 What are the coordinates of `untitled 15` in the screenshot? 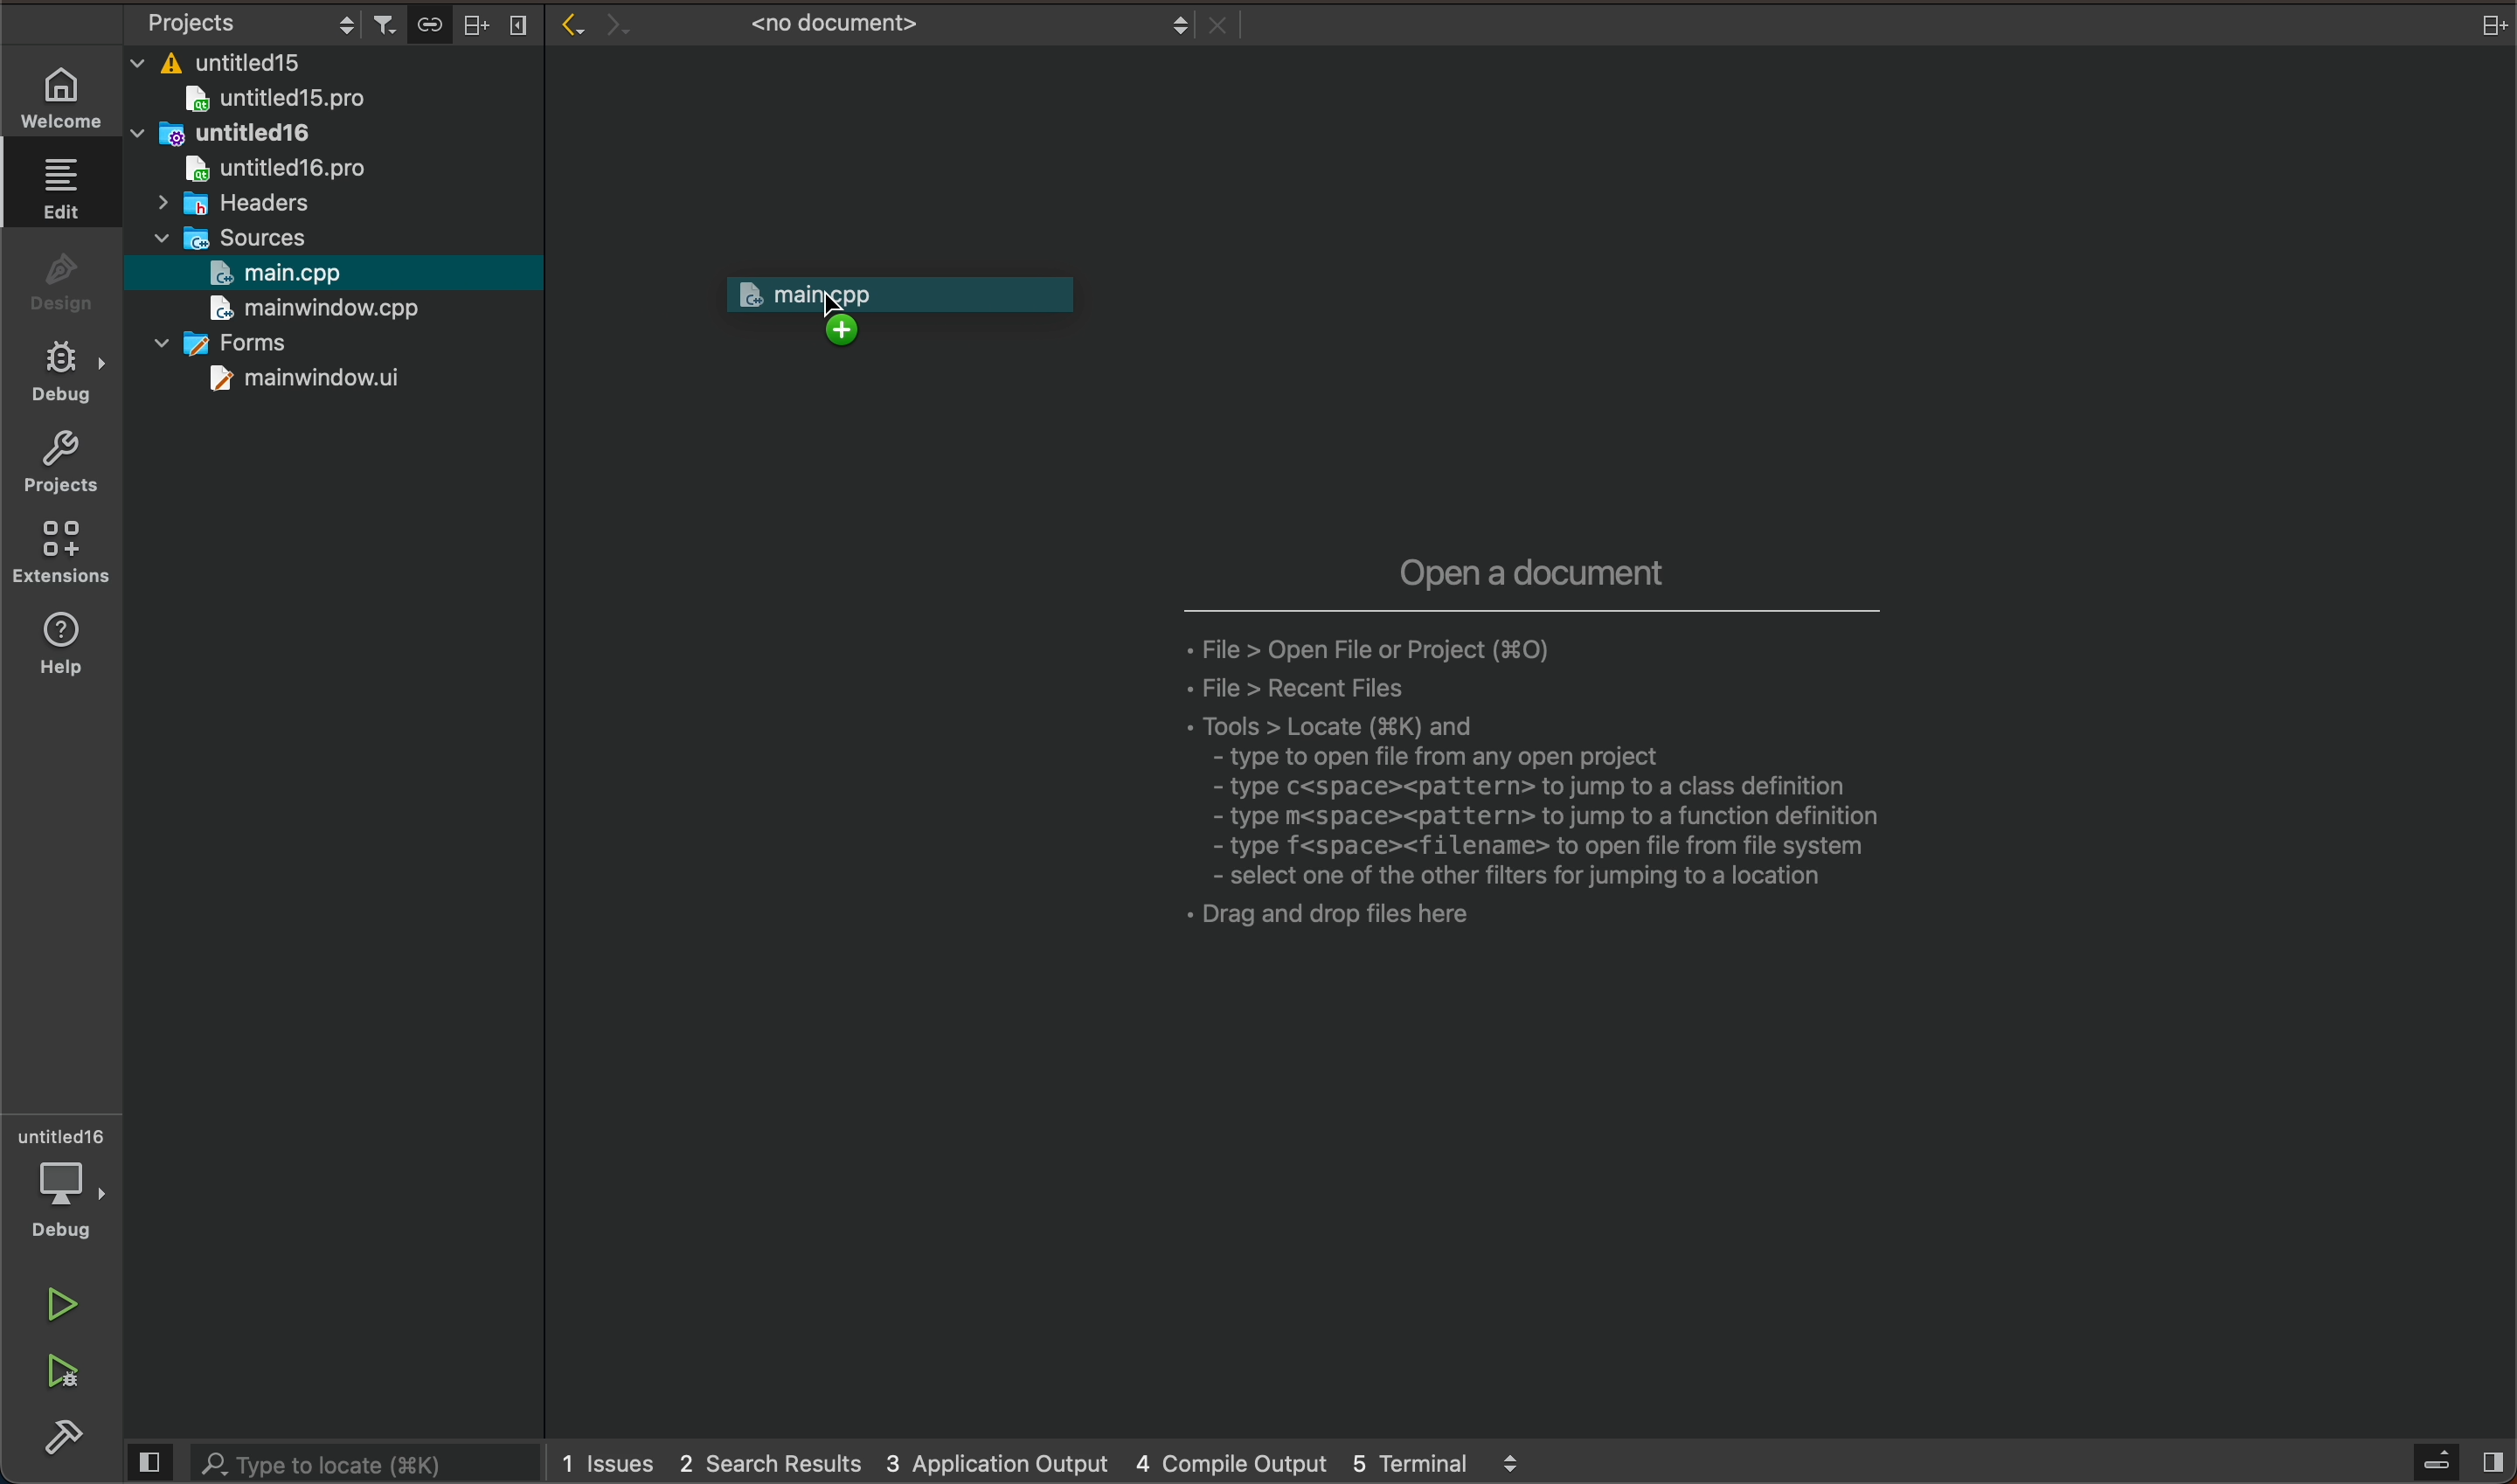 It's located at (301, 102).